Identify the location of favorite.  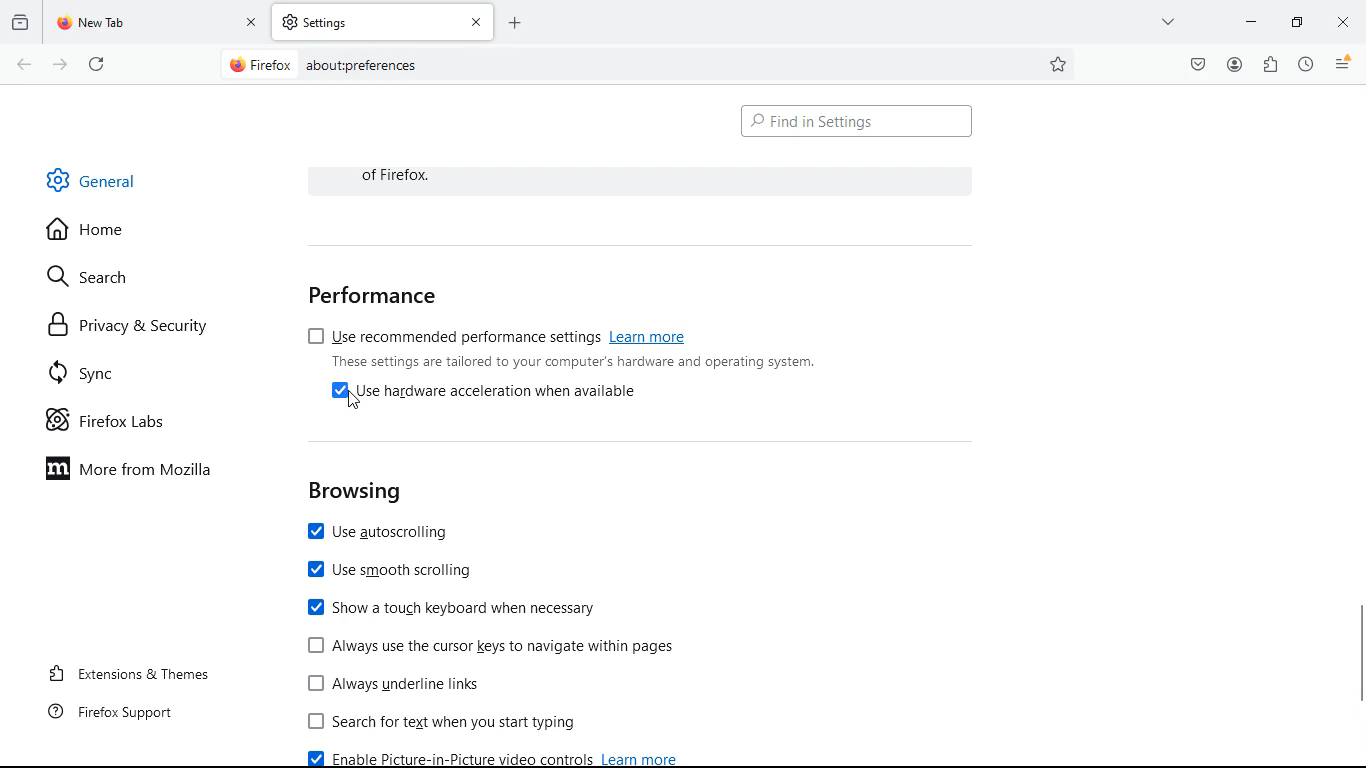
(1059, 65).